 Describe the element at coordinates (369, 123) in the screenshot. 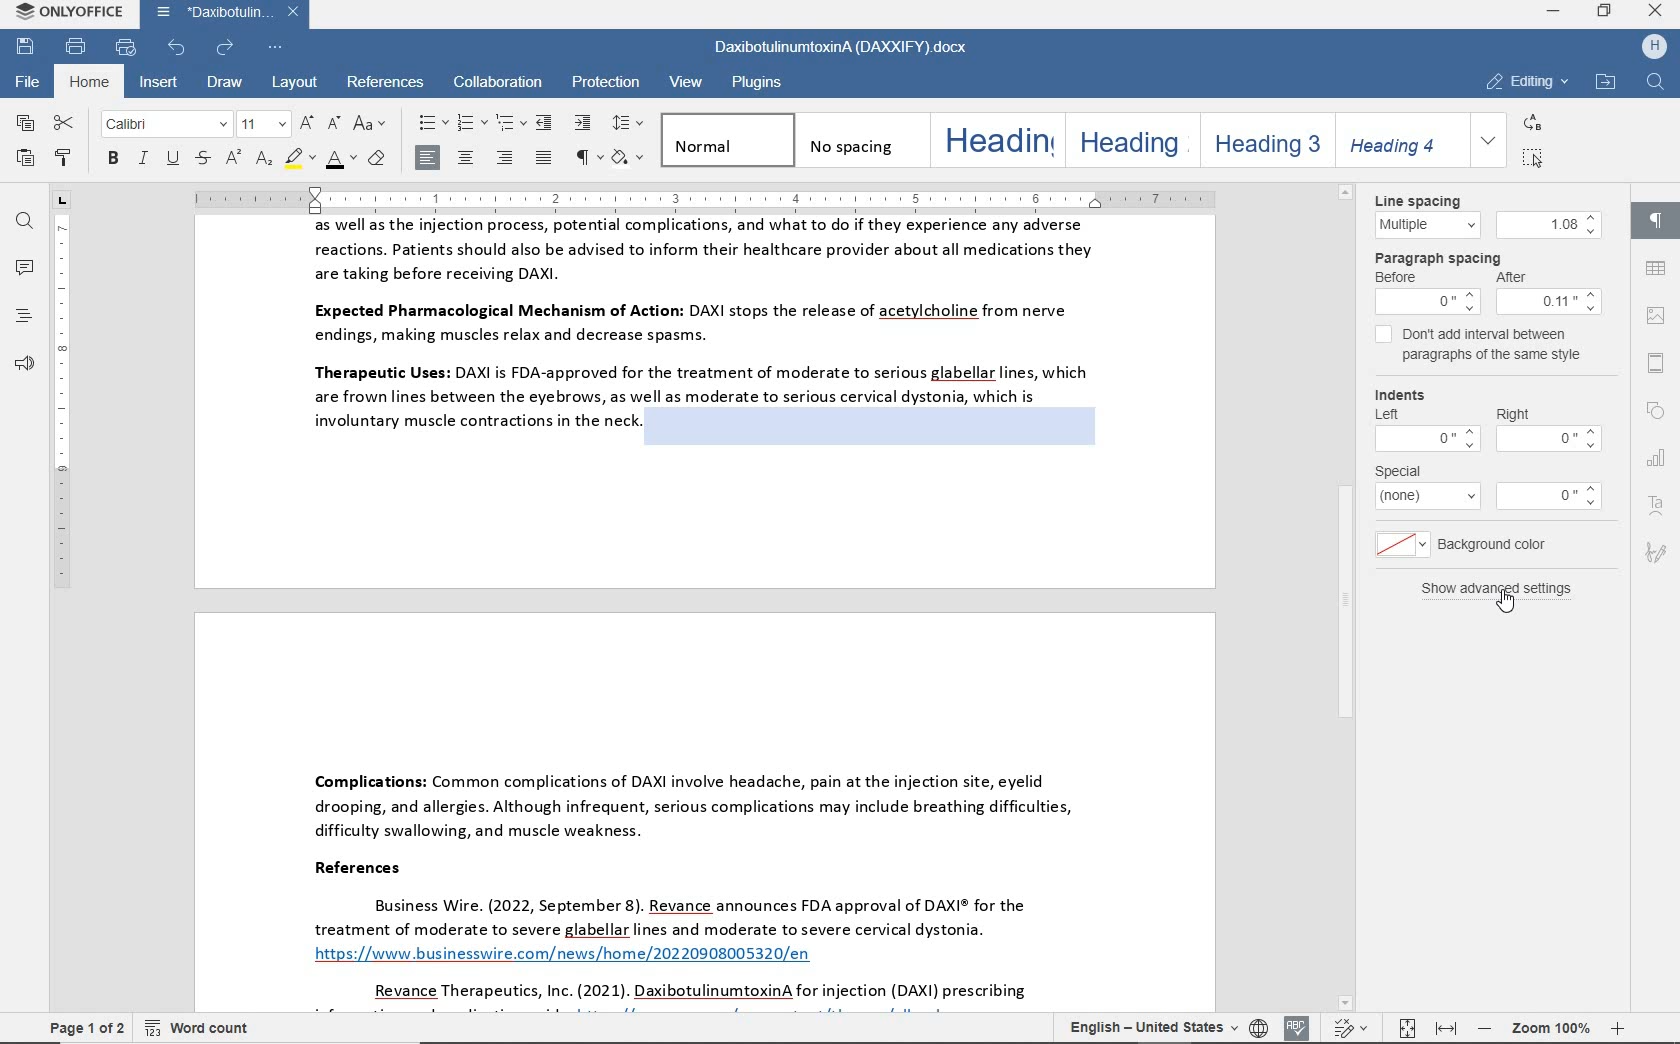

I see `change case` at that location.